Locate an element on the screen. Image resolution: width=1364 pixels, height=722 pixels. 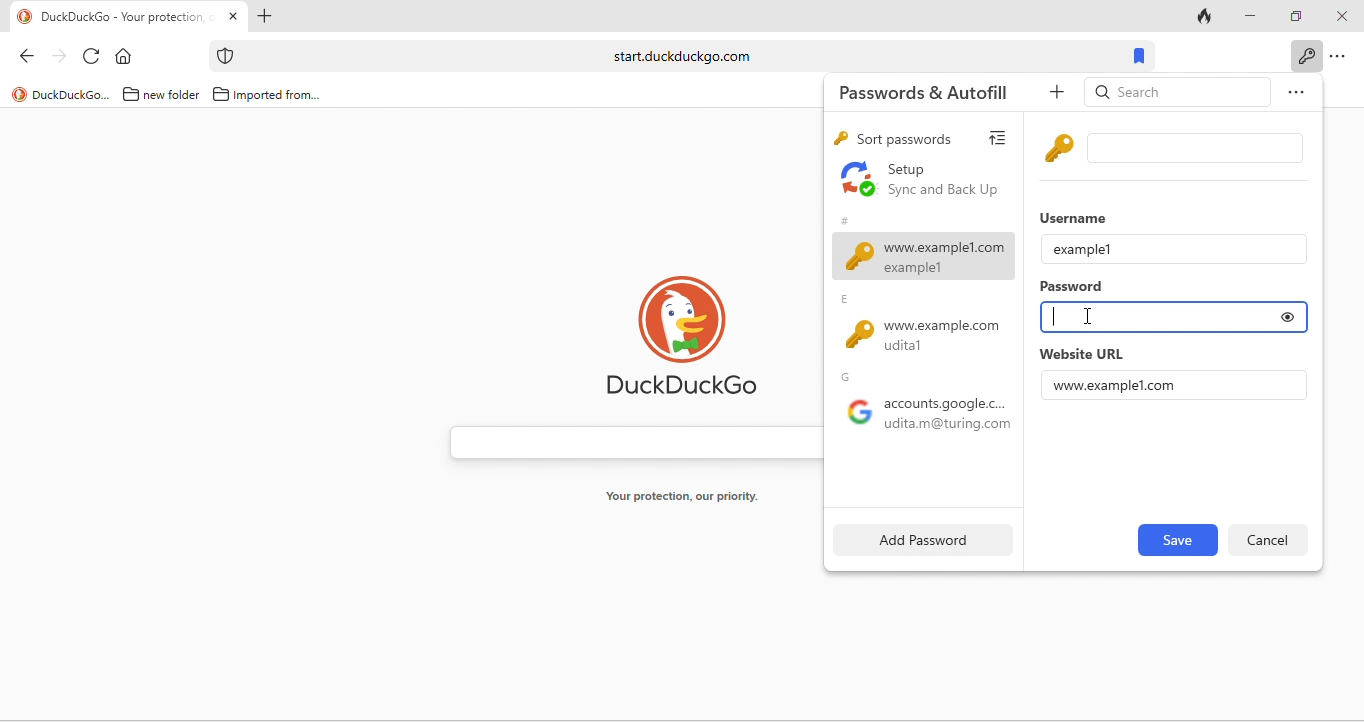
folder icon is located at coordinates (131, 94).